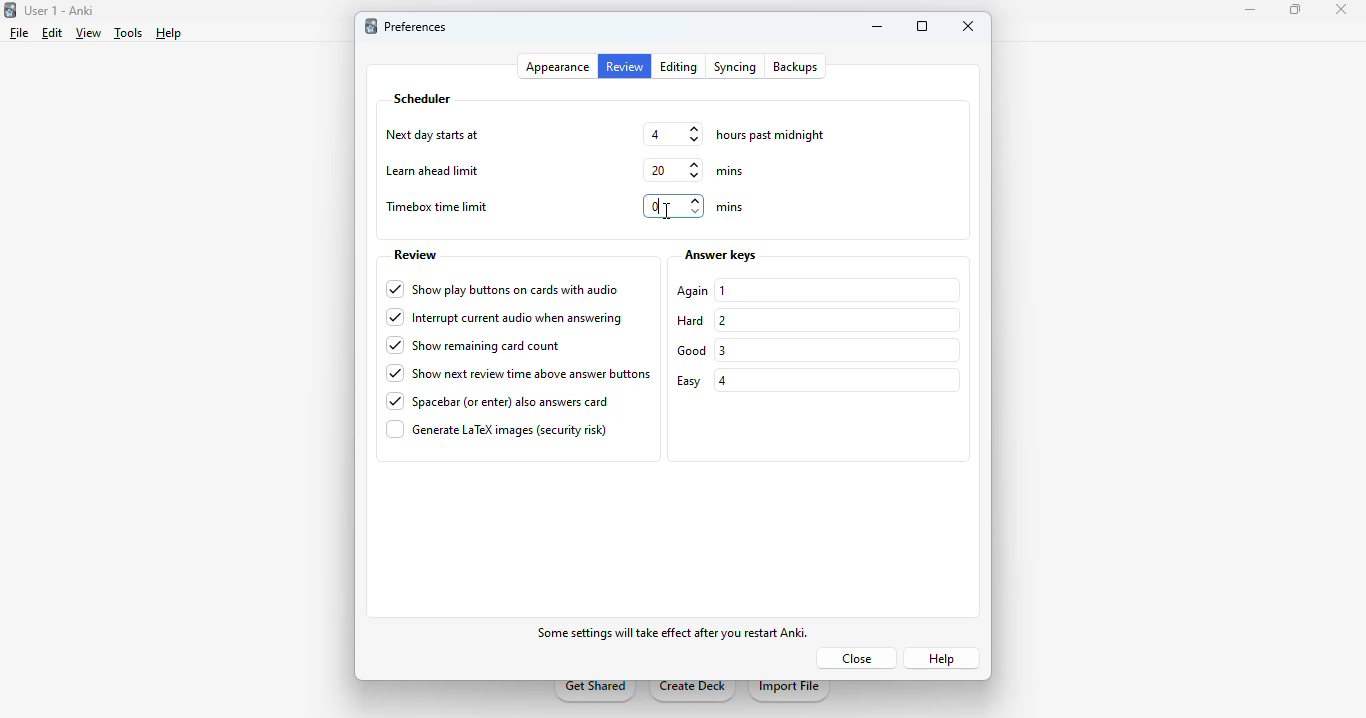 The image size is (1366, 718). What do you see at coordinates (435, 135) in the screenshot?
I see `next day starts at` at bounding box center [435, 135].